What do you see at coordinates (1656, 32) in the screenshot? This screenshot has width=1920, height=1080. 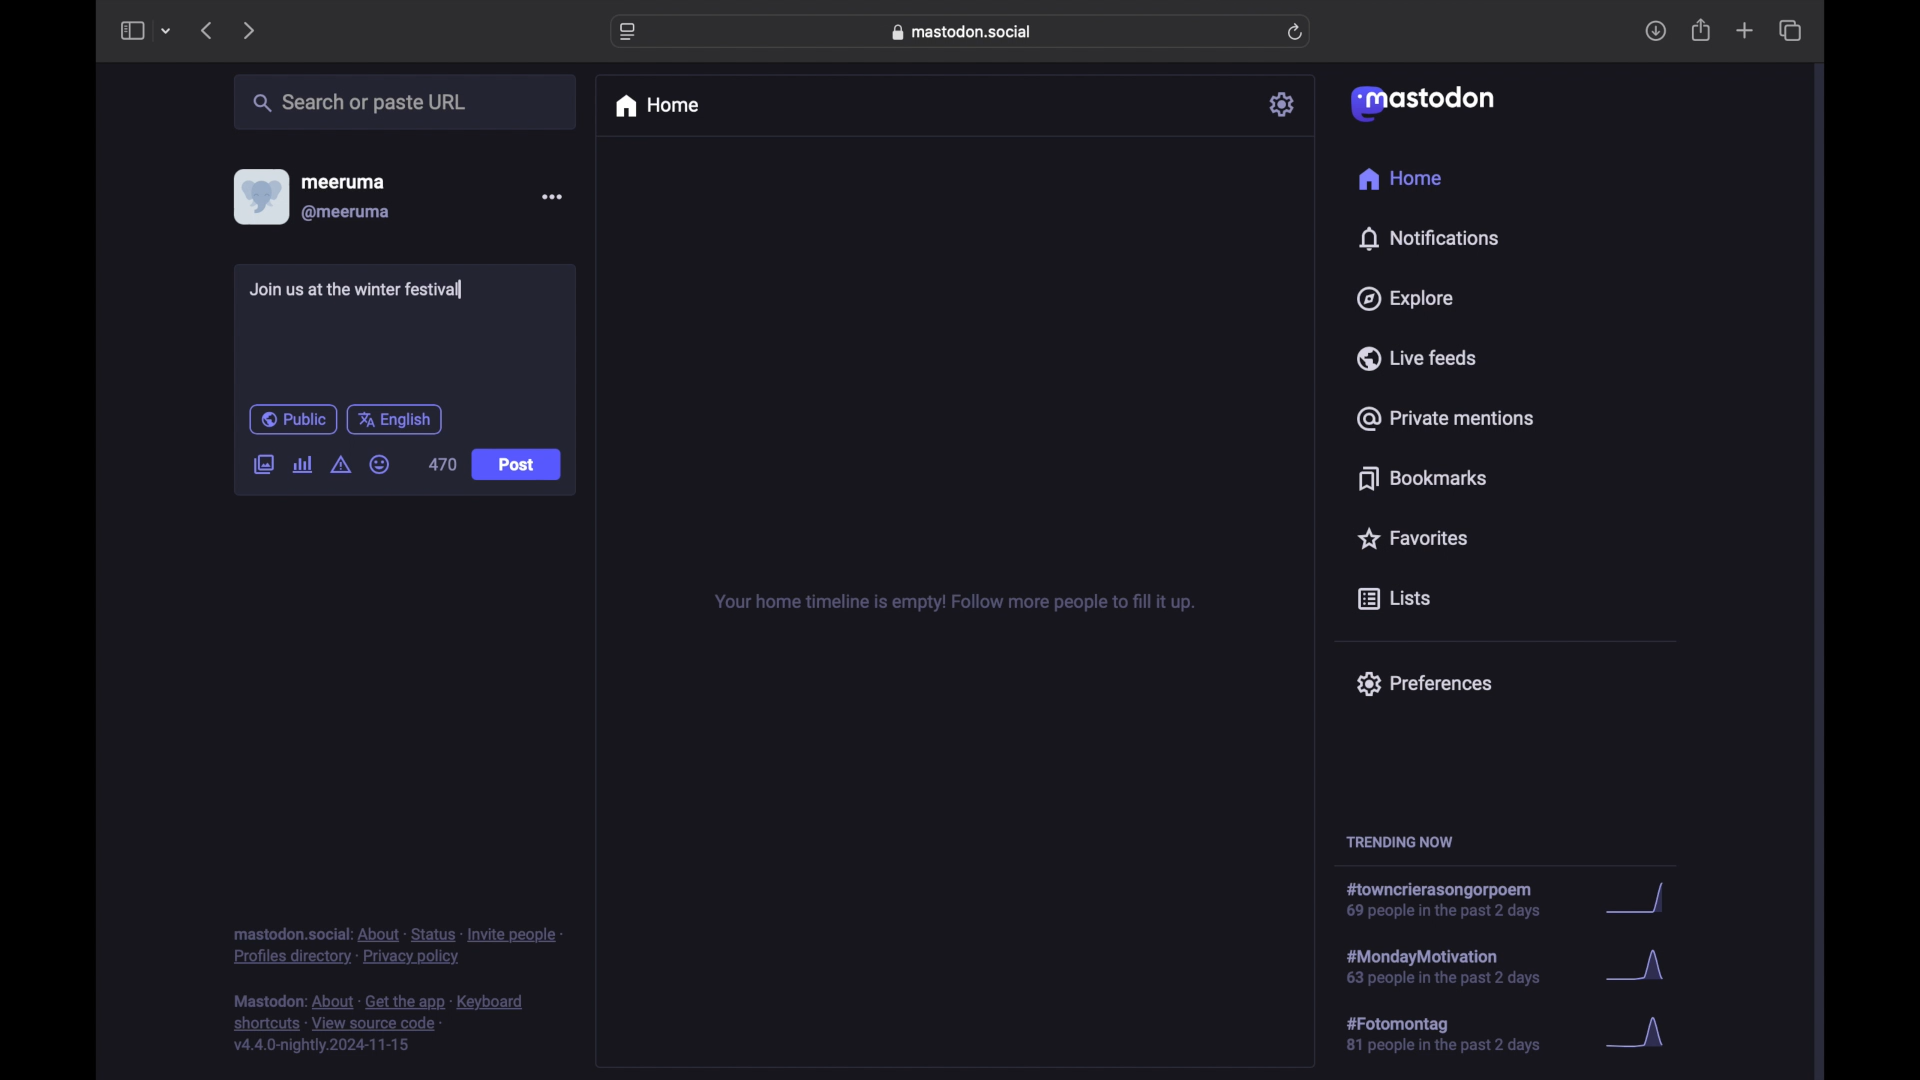 I see `download` at bounding box center [1656, 32].